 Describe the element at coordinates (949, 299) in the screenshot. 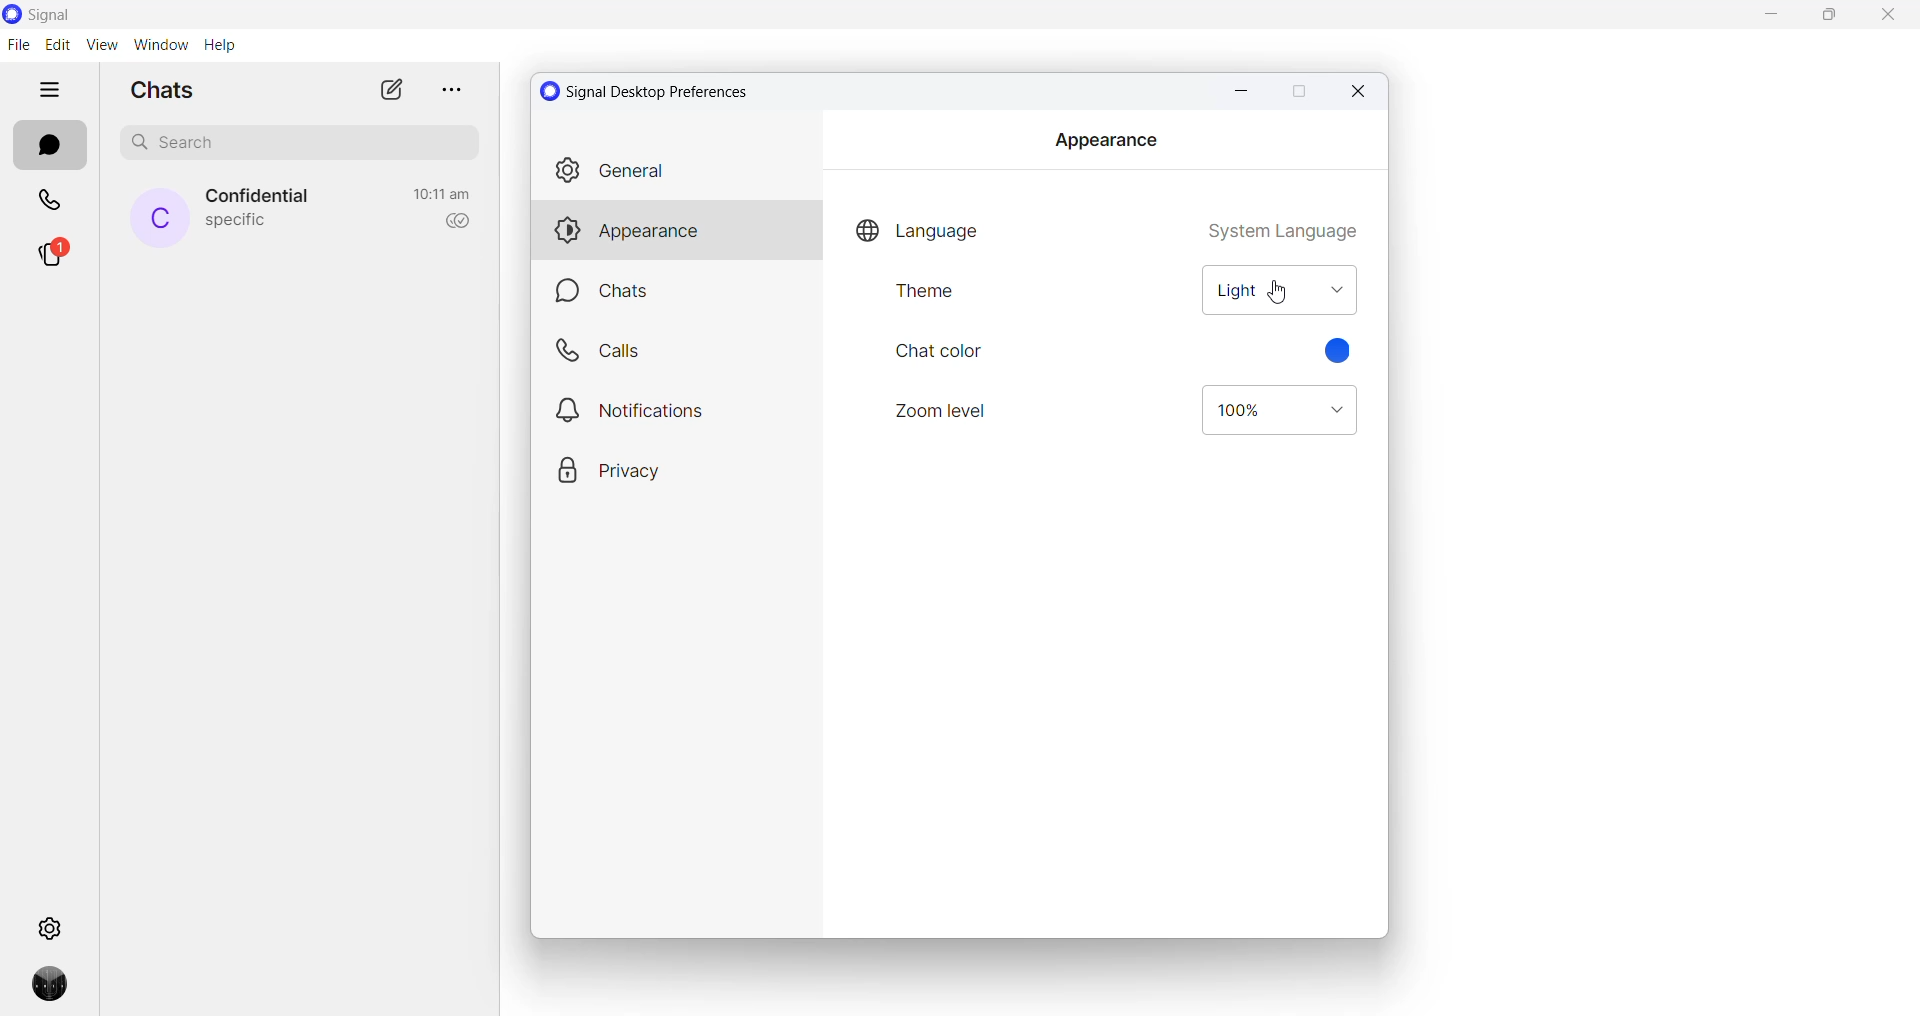

I see `theme` at that location.